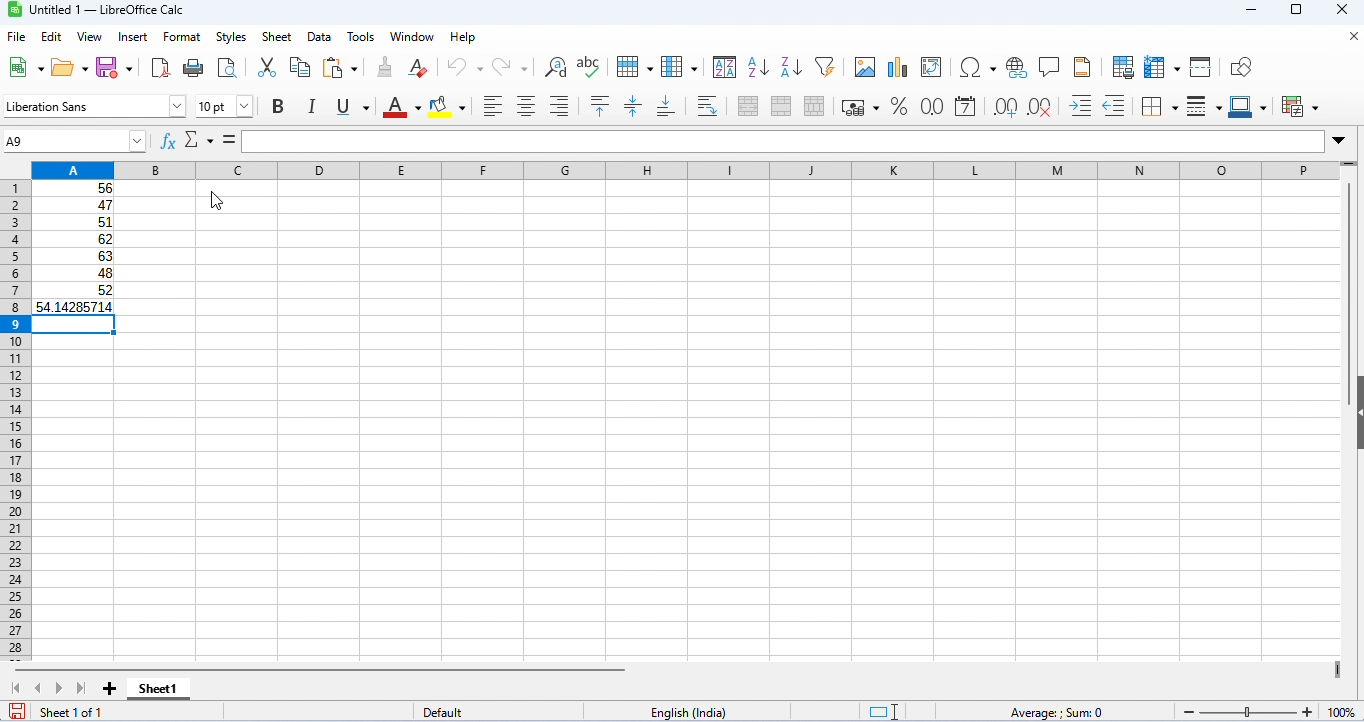 The width and height of the screenshot is (1364, 722). What do you see at coordinates (81, 688) in the screenshot?
I see `last sheet` at bounding box center [81, 688].